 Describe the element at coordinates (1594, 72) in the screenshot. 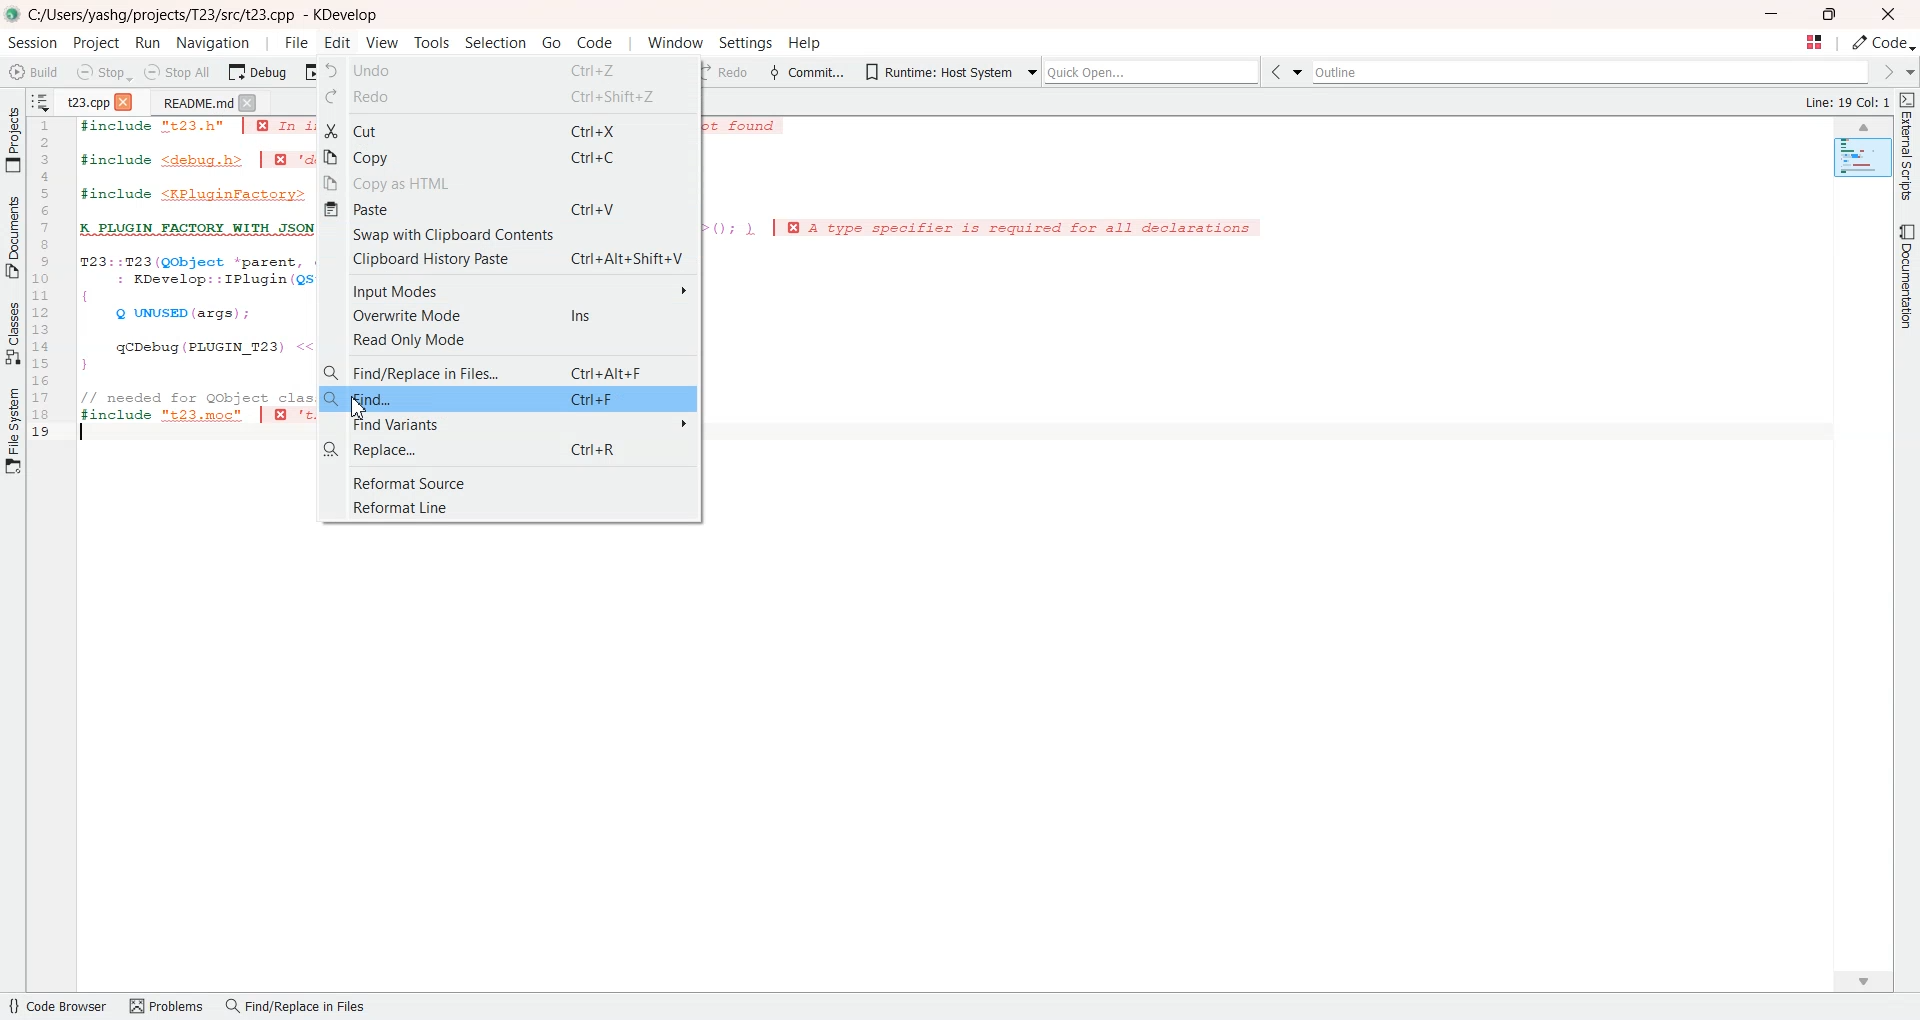

I see `Outline` at that location.